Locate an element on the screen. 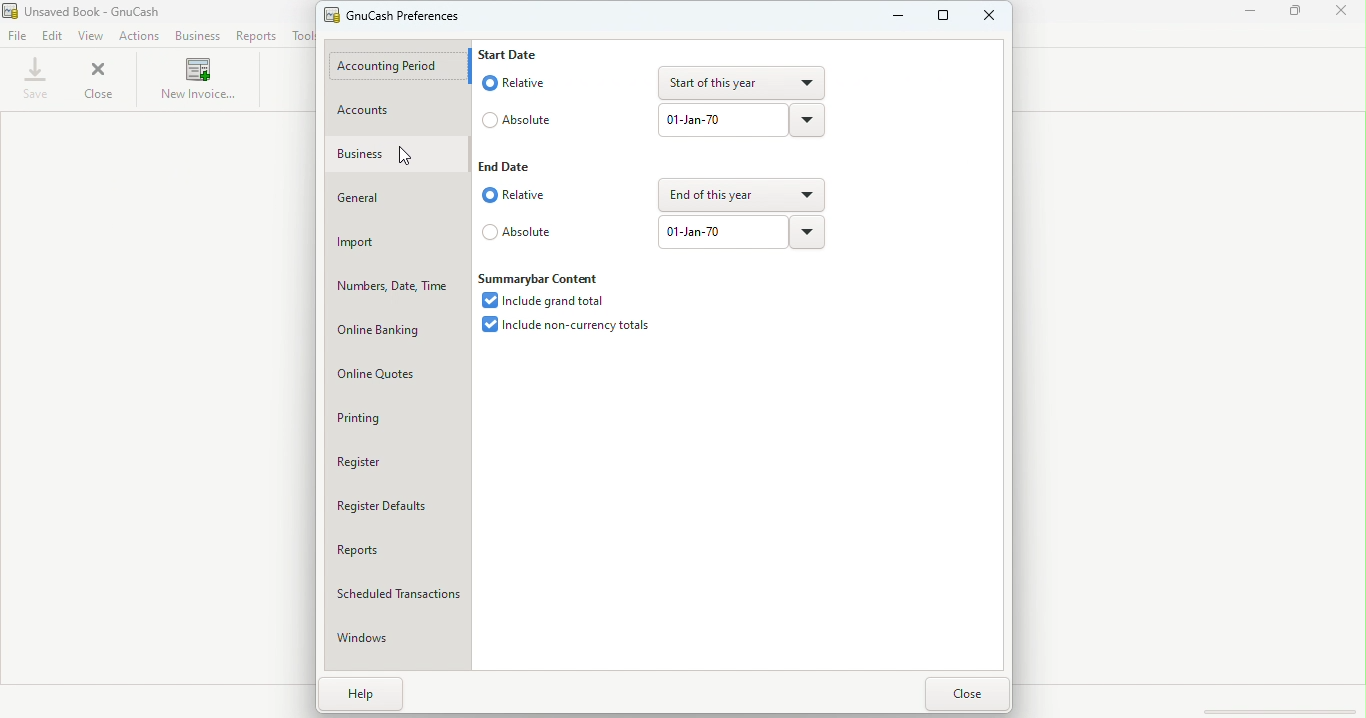 The image size is (1366, 718). Windows is located at coordinates (396, 638).